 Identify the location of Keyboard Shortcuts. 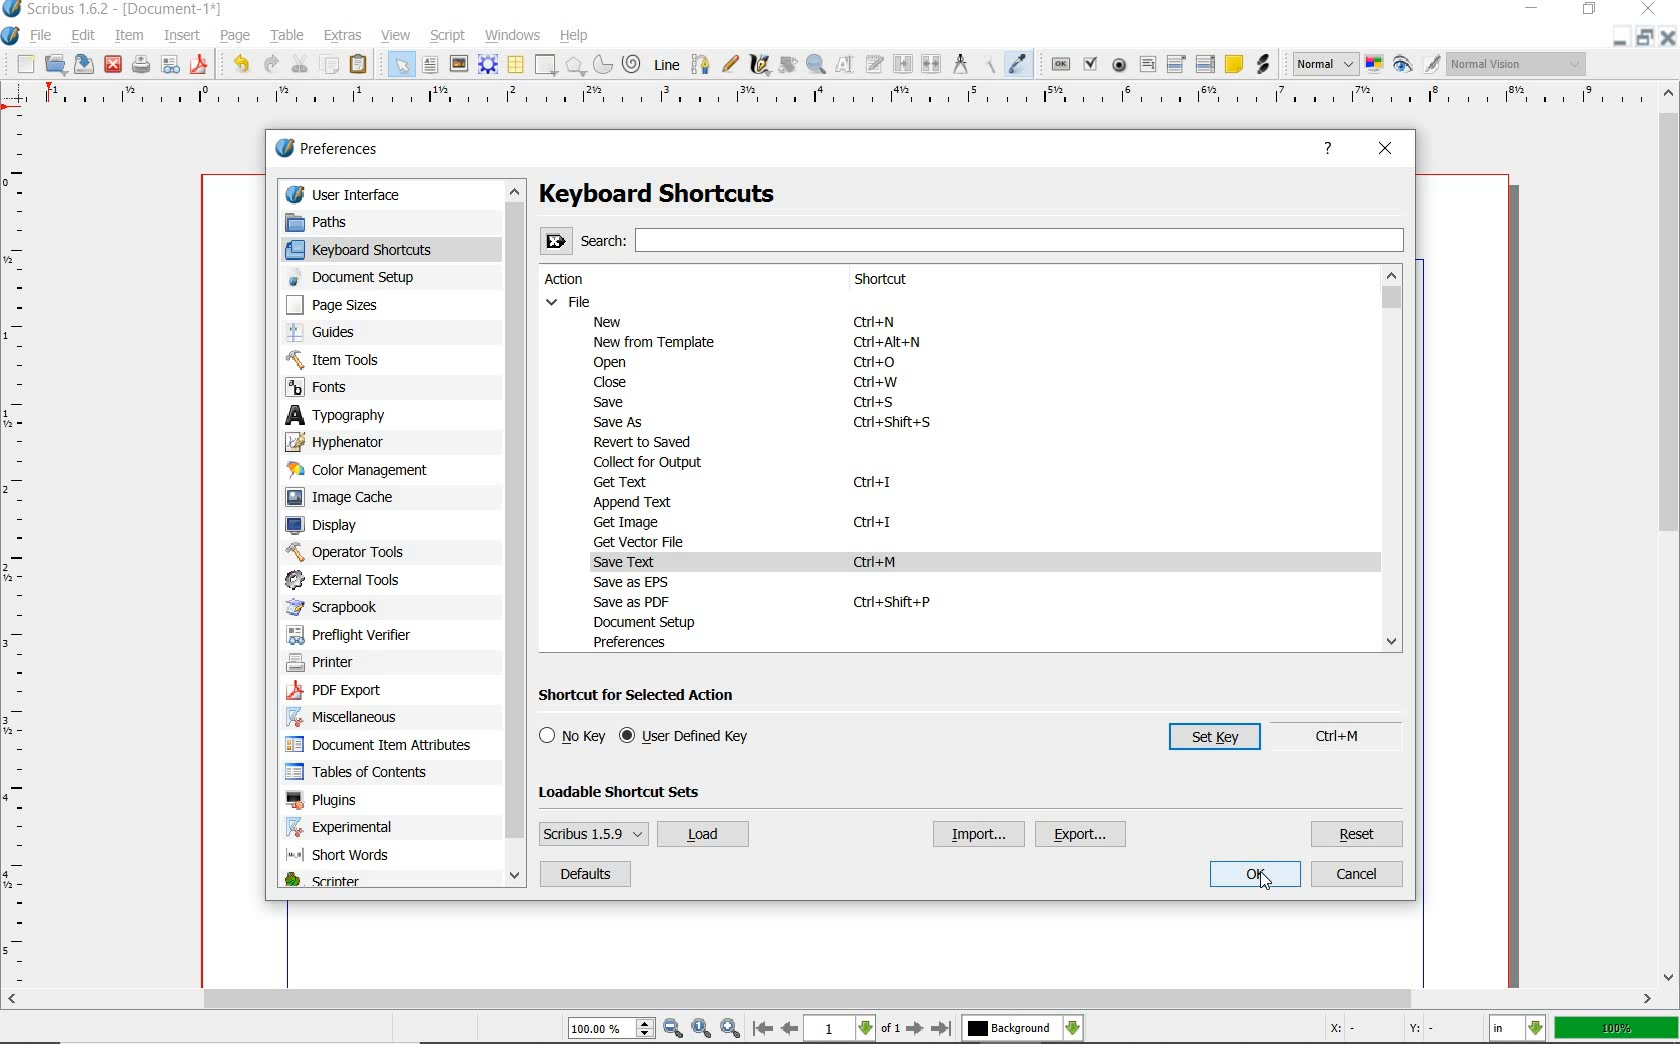
(697, 194).